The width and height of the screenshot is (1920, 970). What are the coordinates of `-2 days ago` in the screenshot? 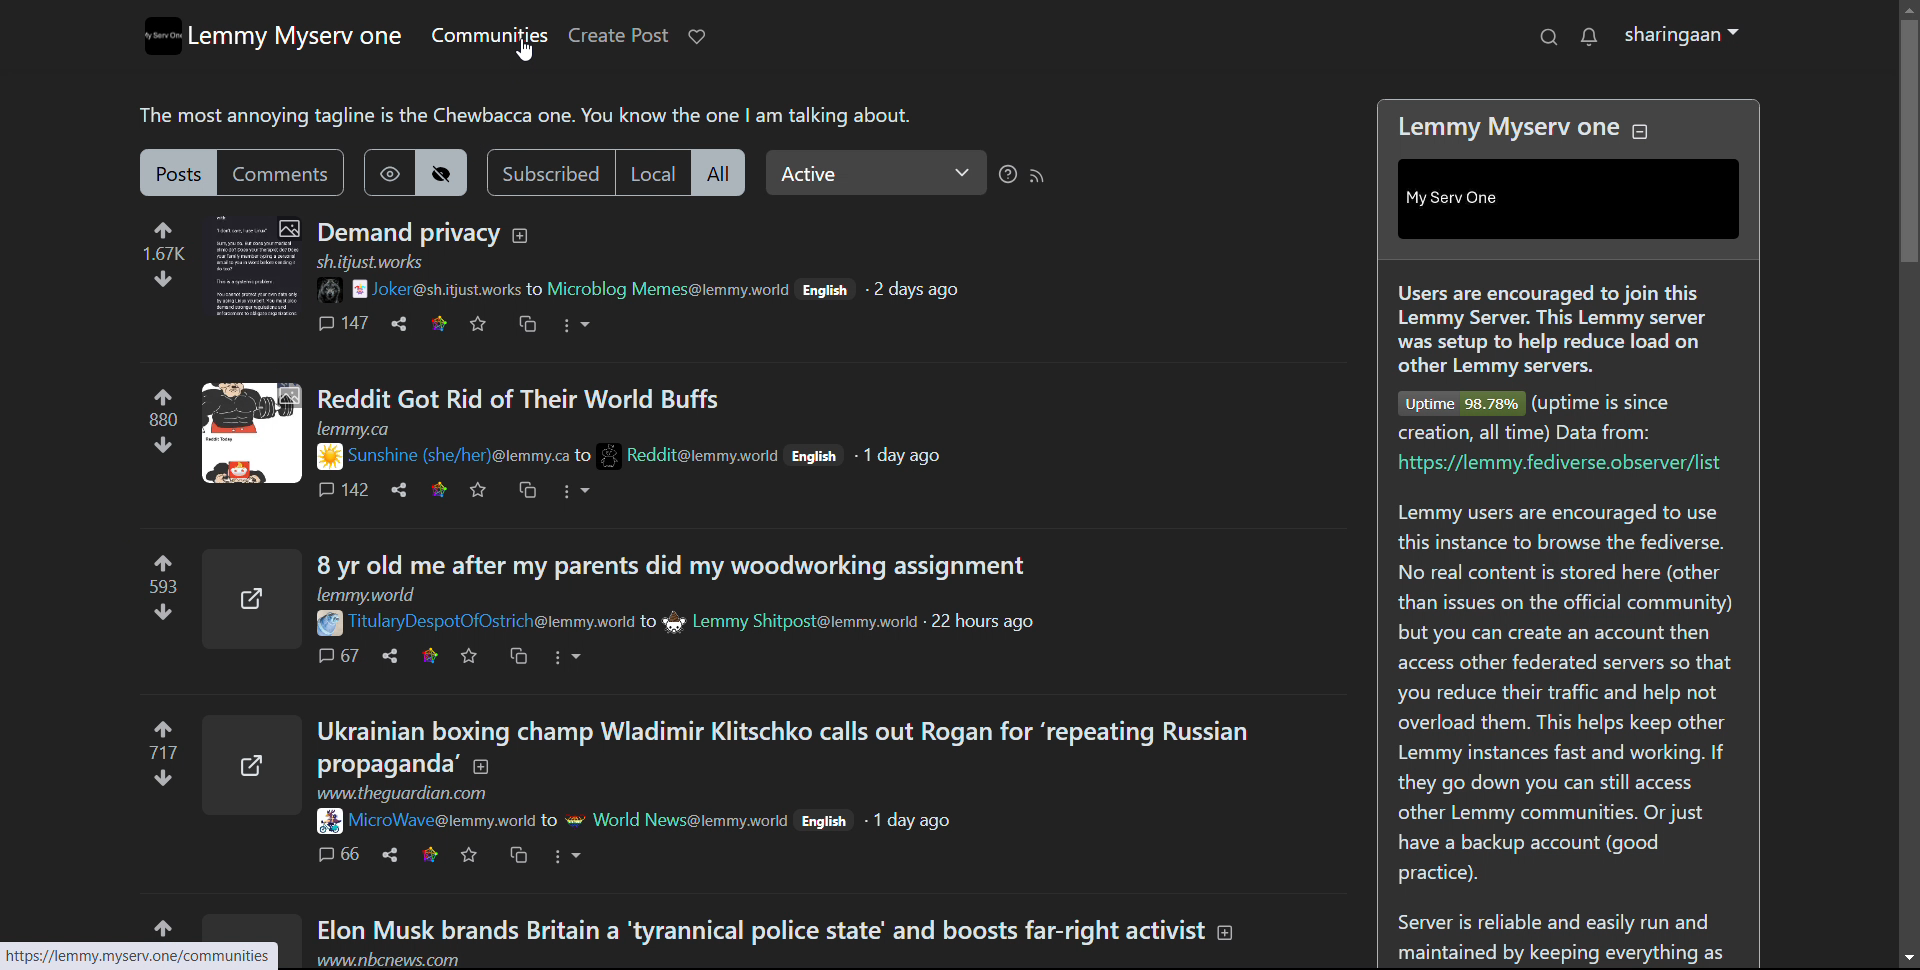 It's located at (919, 289).